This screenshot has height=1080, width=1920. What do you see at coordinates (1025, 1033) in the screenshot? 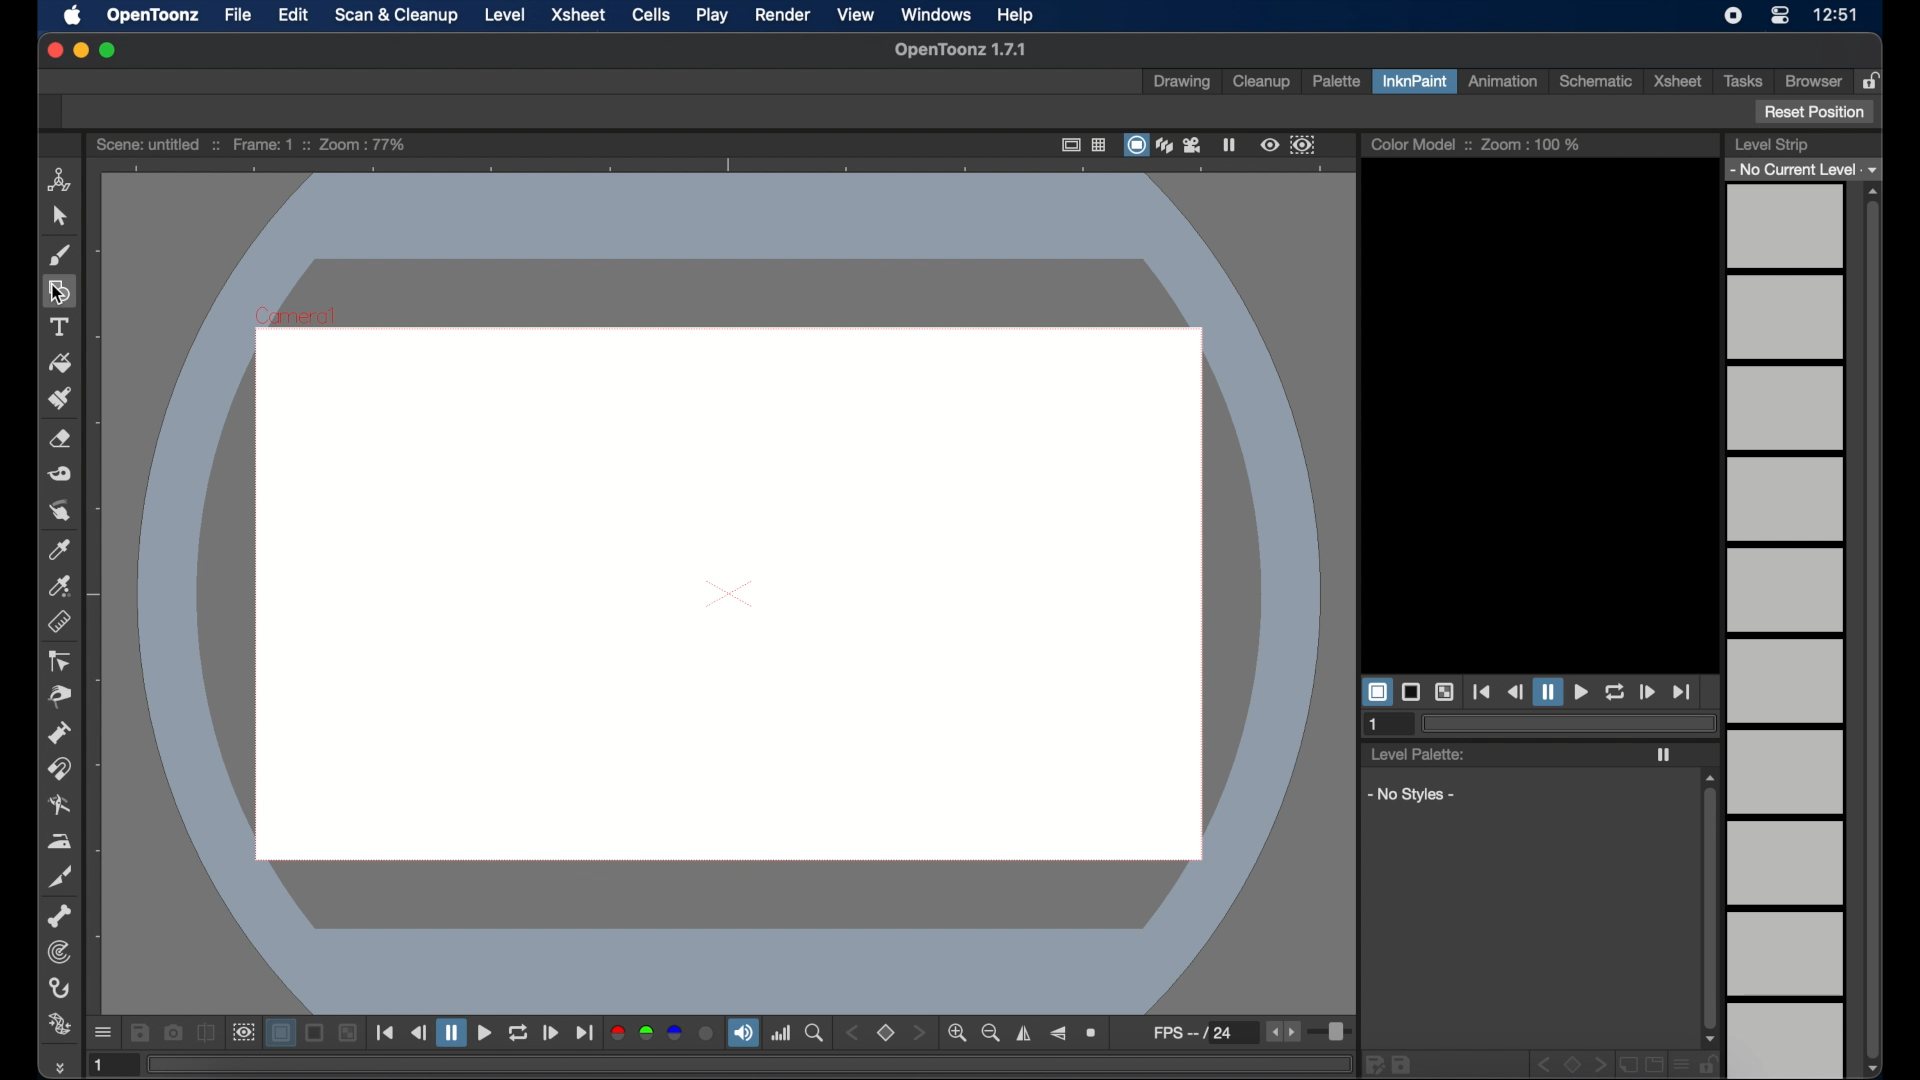
I see `flip horizontally` at bounding box center [1025, 1033].